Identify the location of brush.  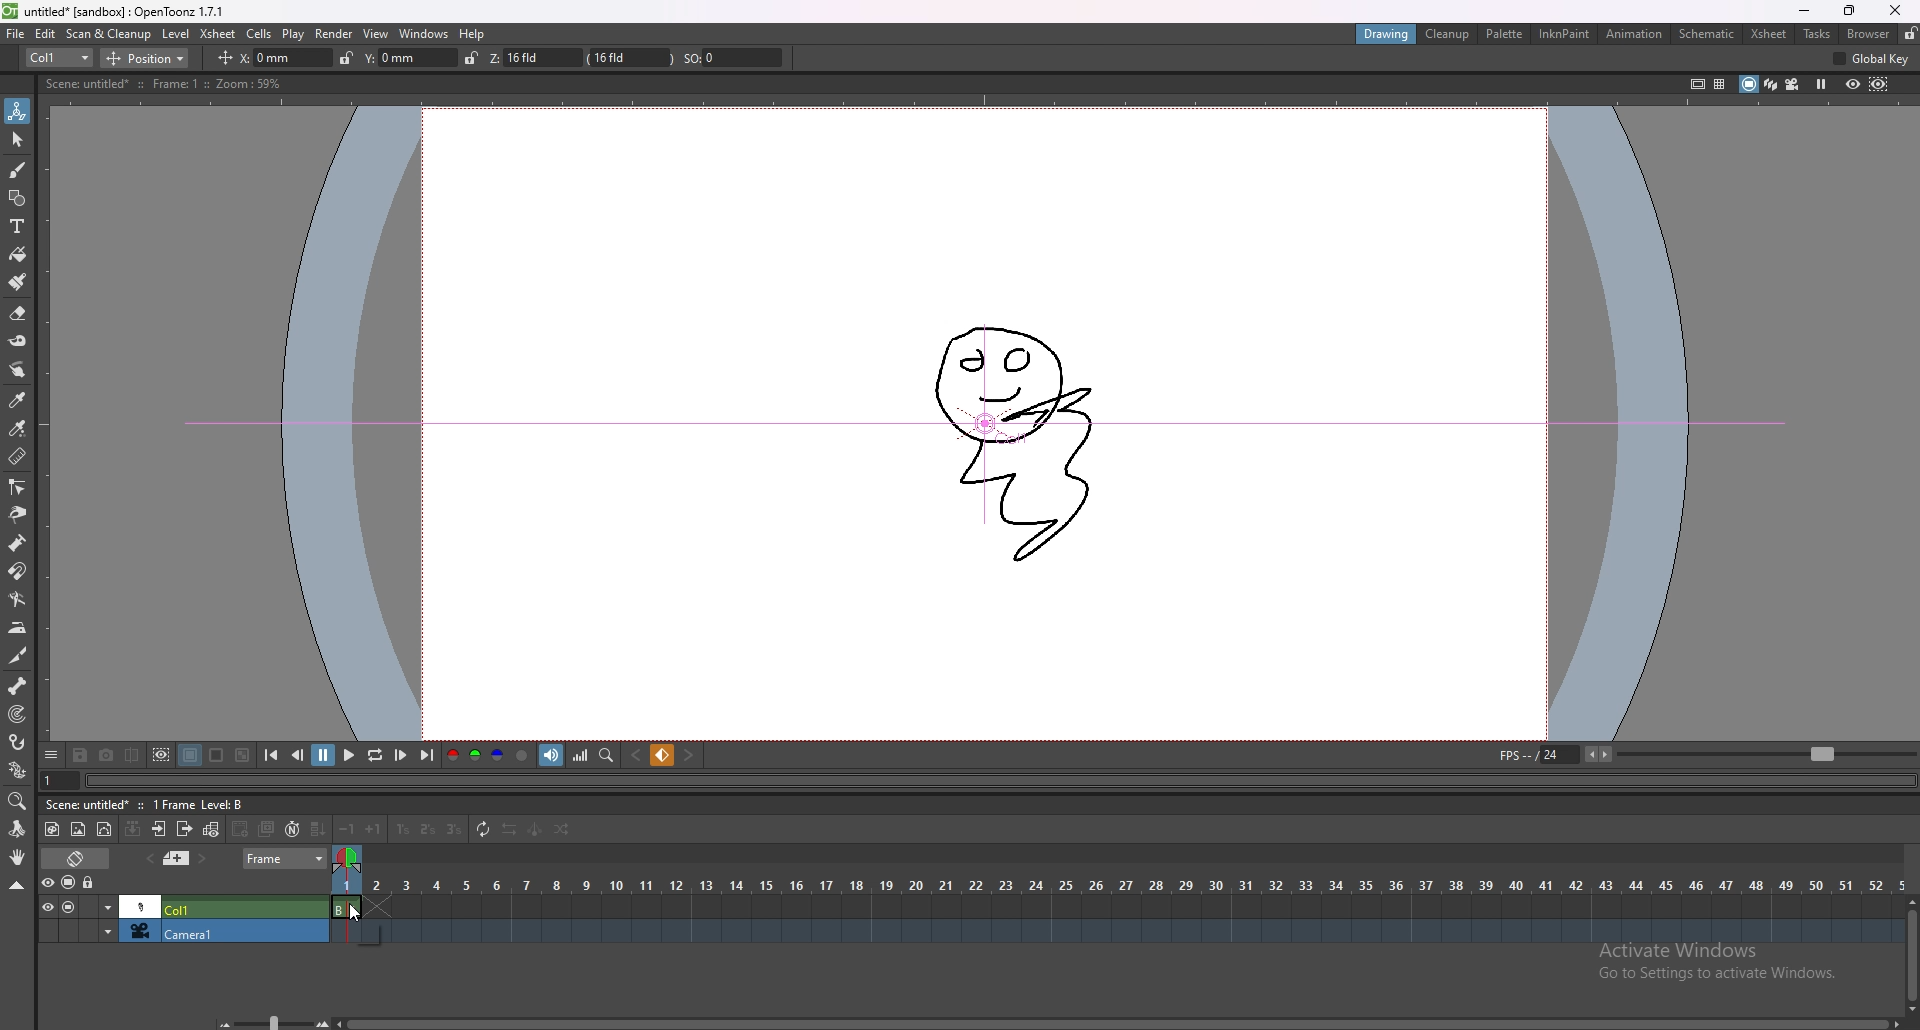
(18, 282).